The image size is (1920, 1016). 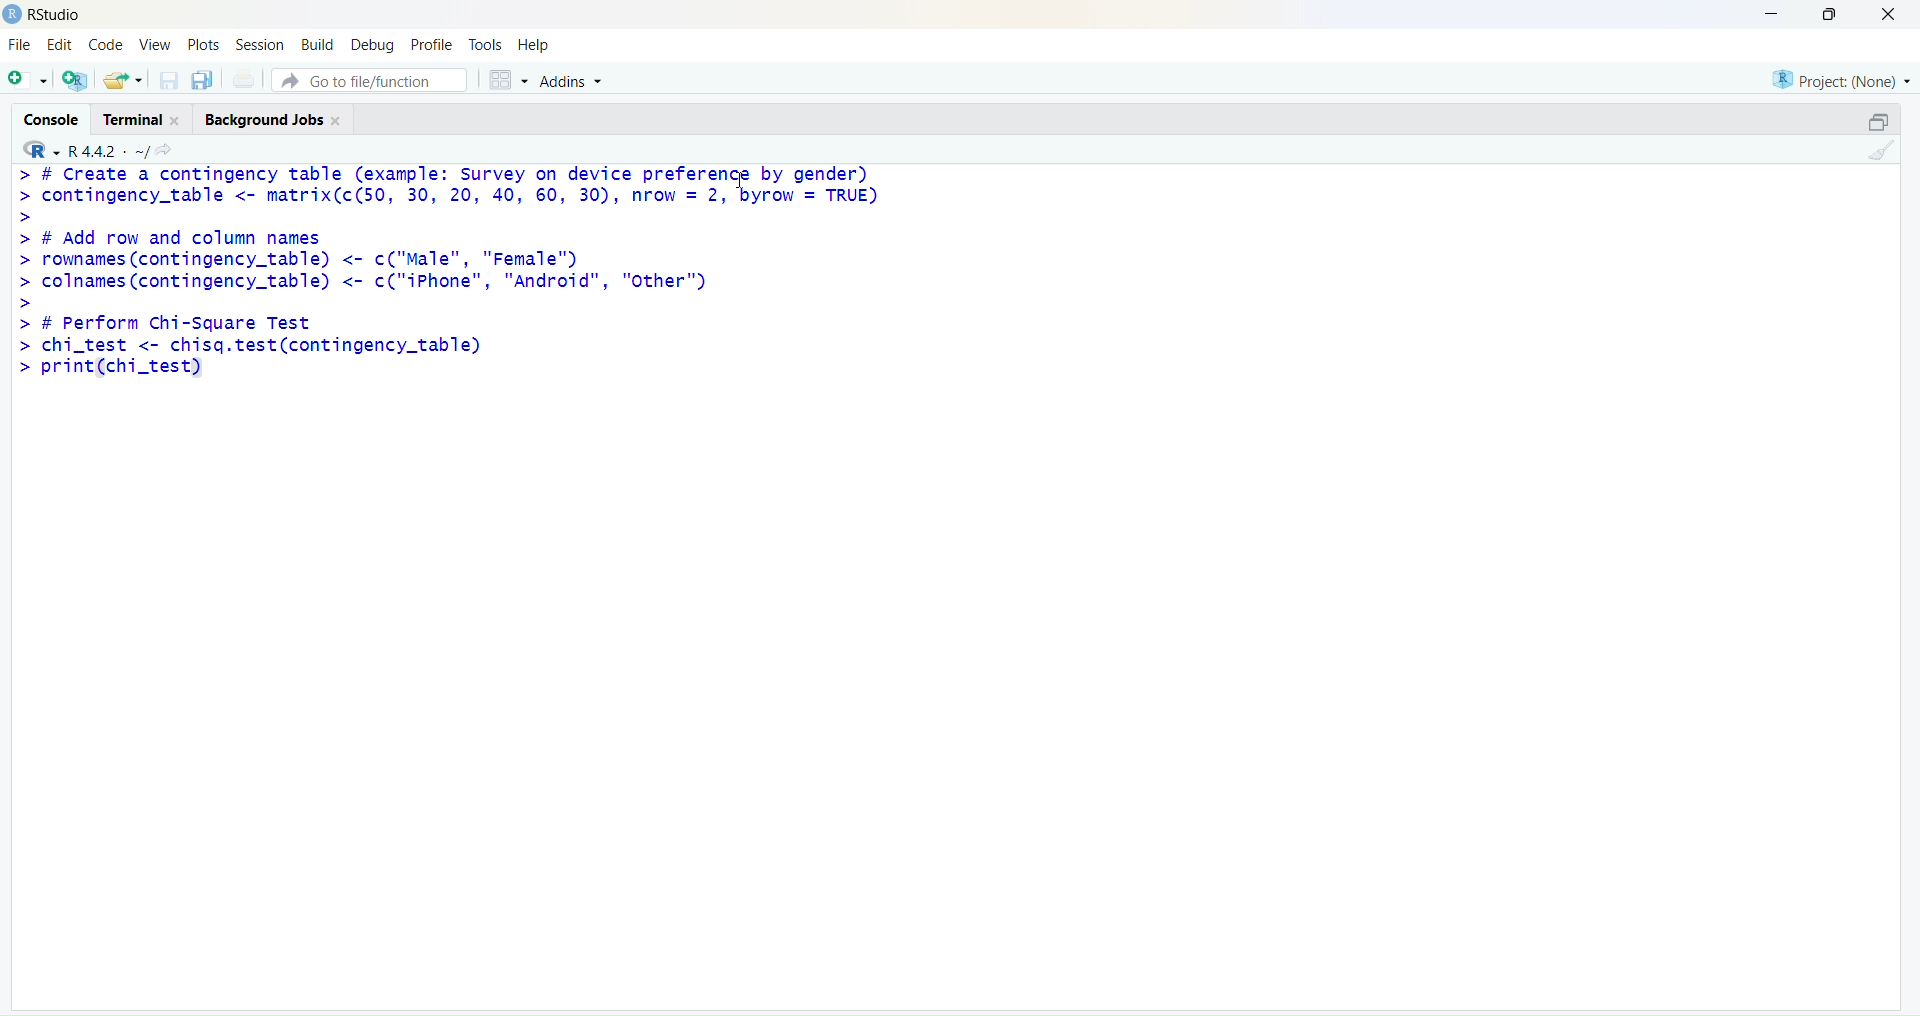 What do you see at coordinates (449, 187) in the screenshot?
I see `> # Create a contingency table (example: Survey on device prefere"t by gender)
> contingency_table <- matrix(c(50, 30, 20, 40, 60, 30), nrow = 2, byrow = TRUE)` at bounding box center [449, 187].